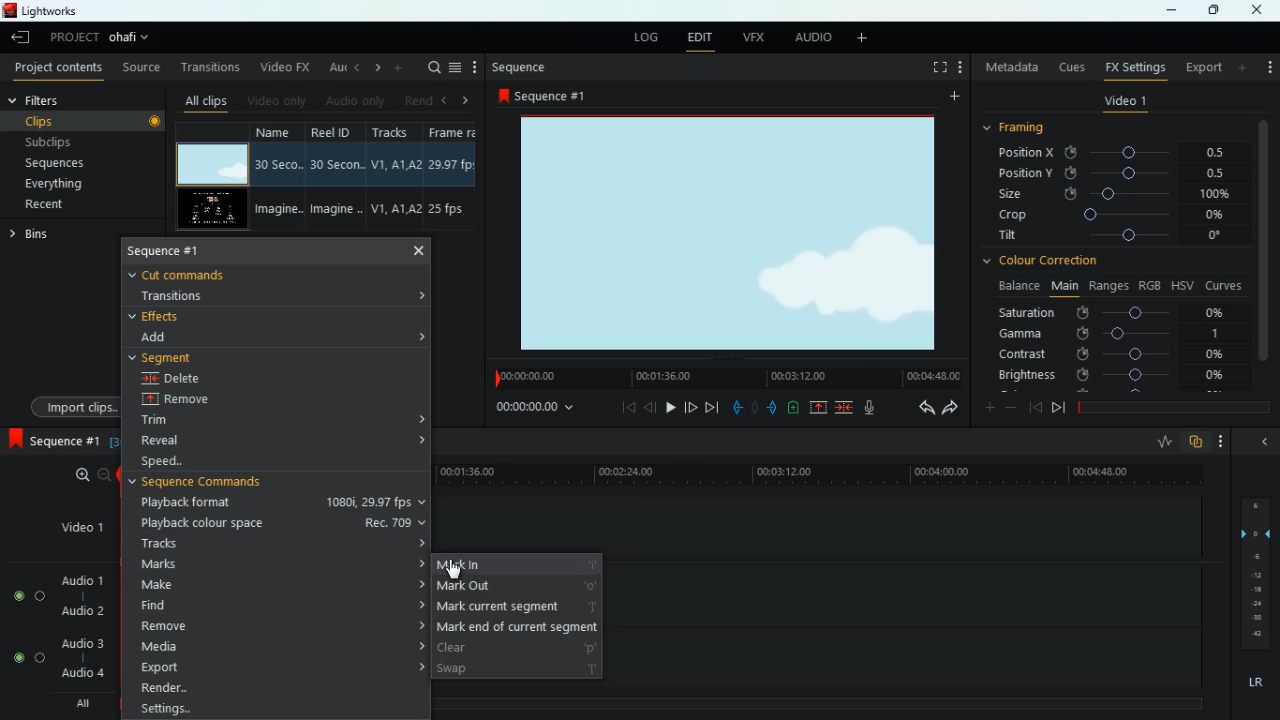 This screenshot has width=1280, height=720. I want to click on up, so click(818, 408).